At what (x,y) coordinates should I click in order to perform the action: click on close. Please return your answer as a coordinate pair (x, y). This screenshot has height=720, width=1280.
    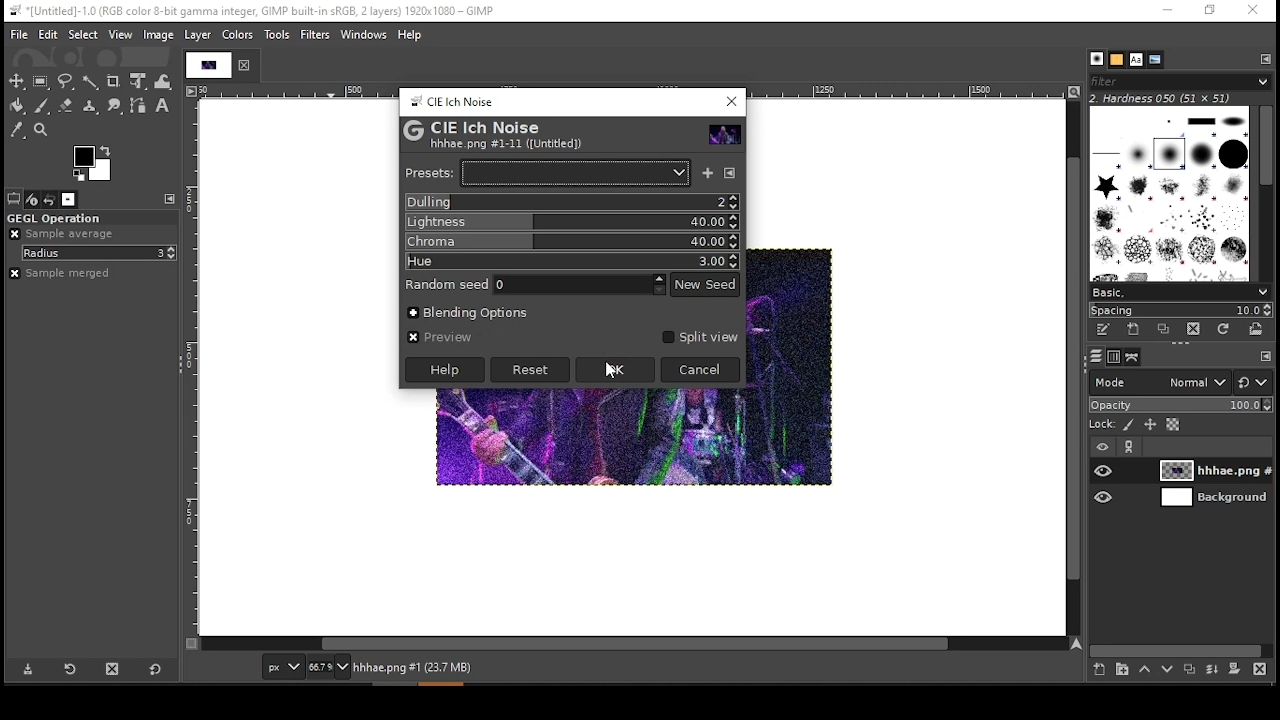
    Looking at the image, I should click on (245, 65).